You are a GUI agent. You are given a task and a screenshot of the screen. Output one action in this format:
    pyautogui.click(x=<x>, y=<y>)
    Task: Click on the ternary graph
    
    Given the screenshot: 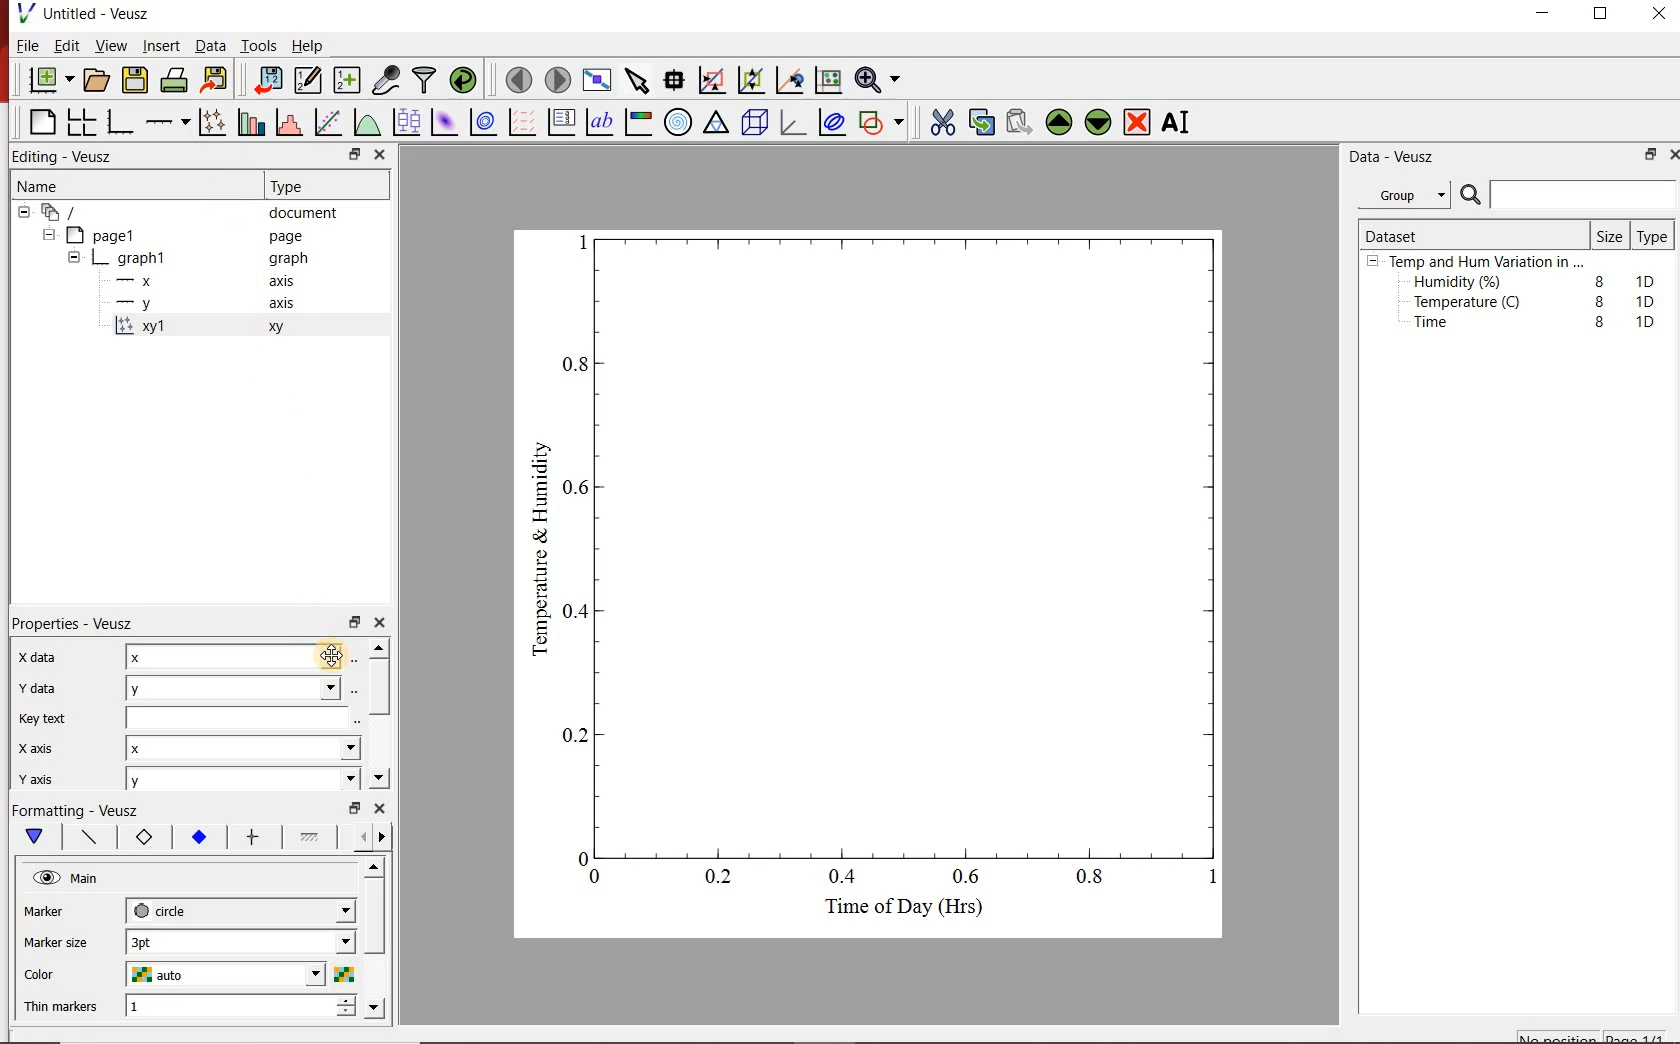 What is the action you would take?
    pyautogui.click(x=718, y=125)
    